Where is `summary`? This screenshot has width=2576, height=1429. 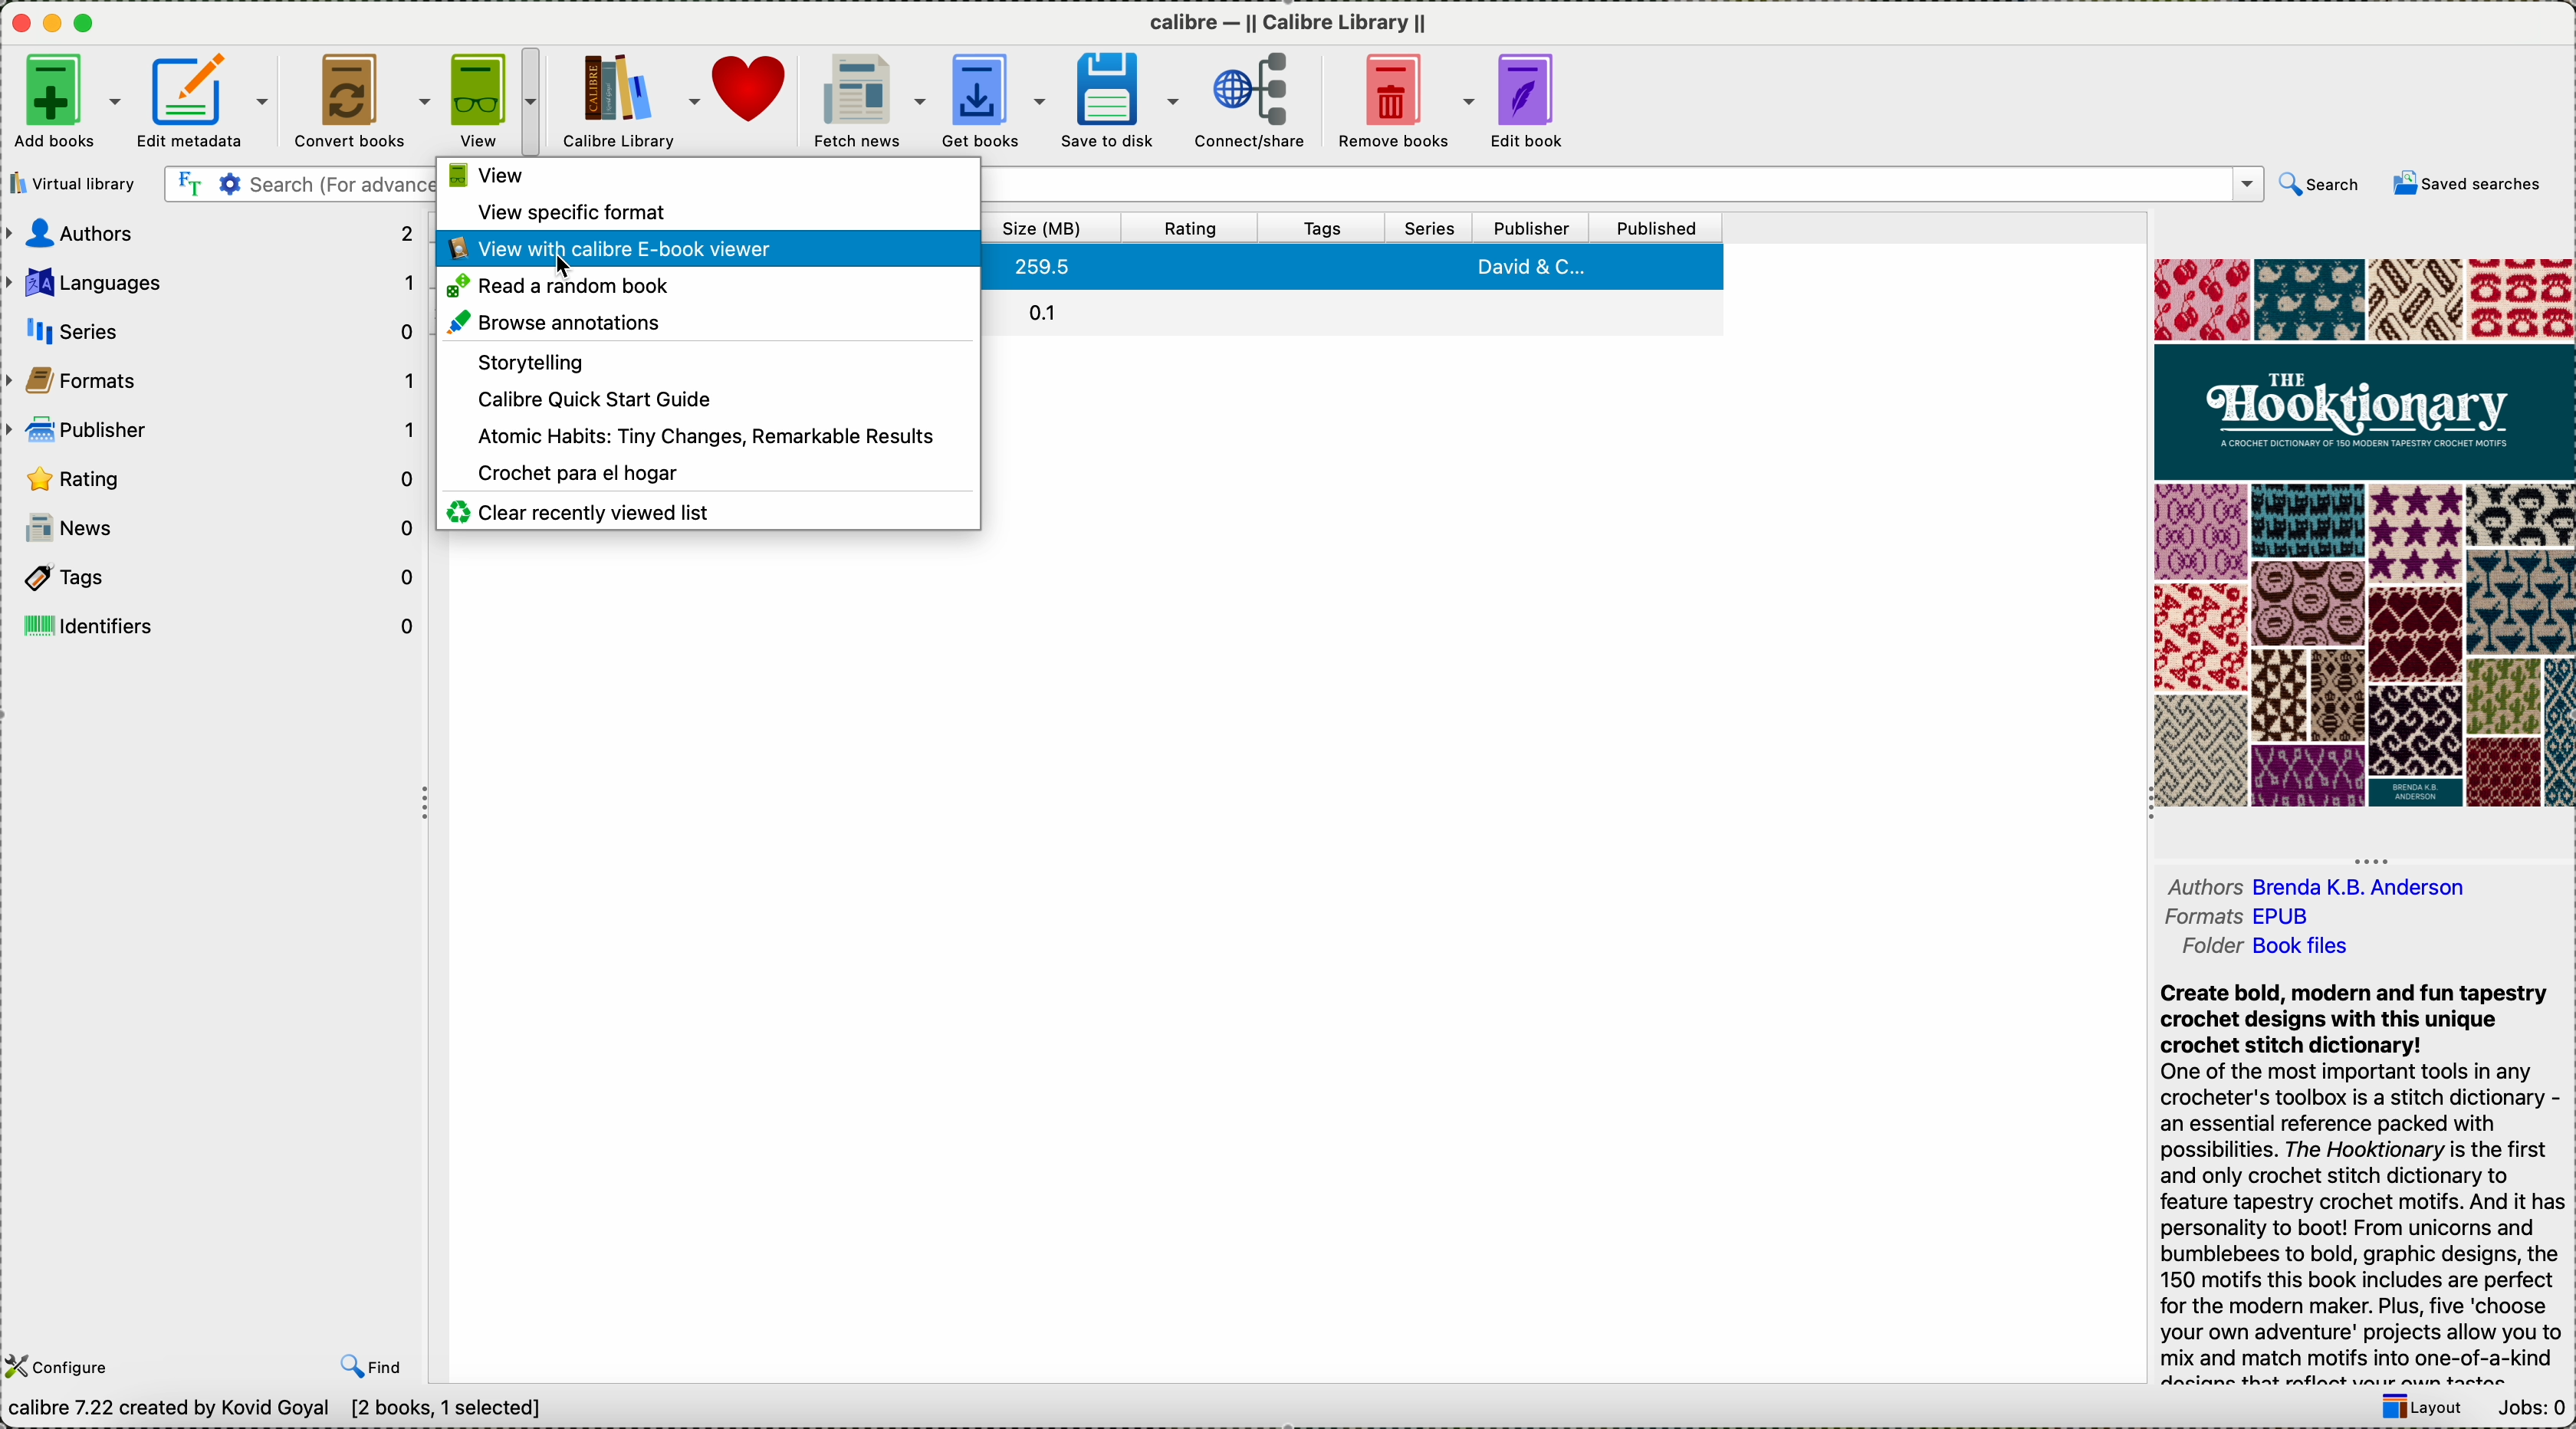
summary is located at coordinates (2367, 1183).